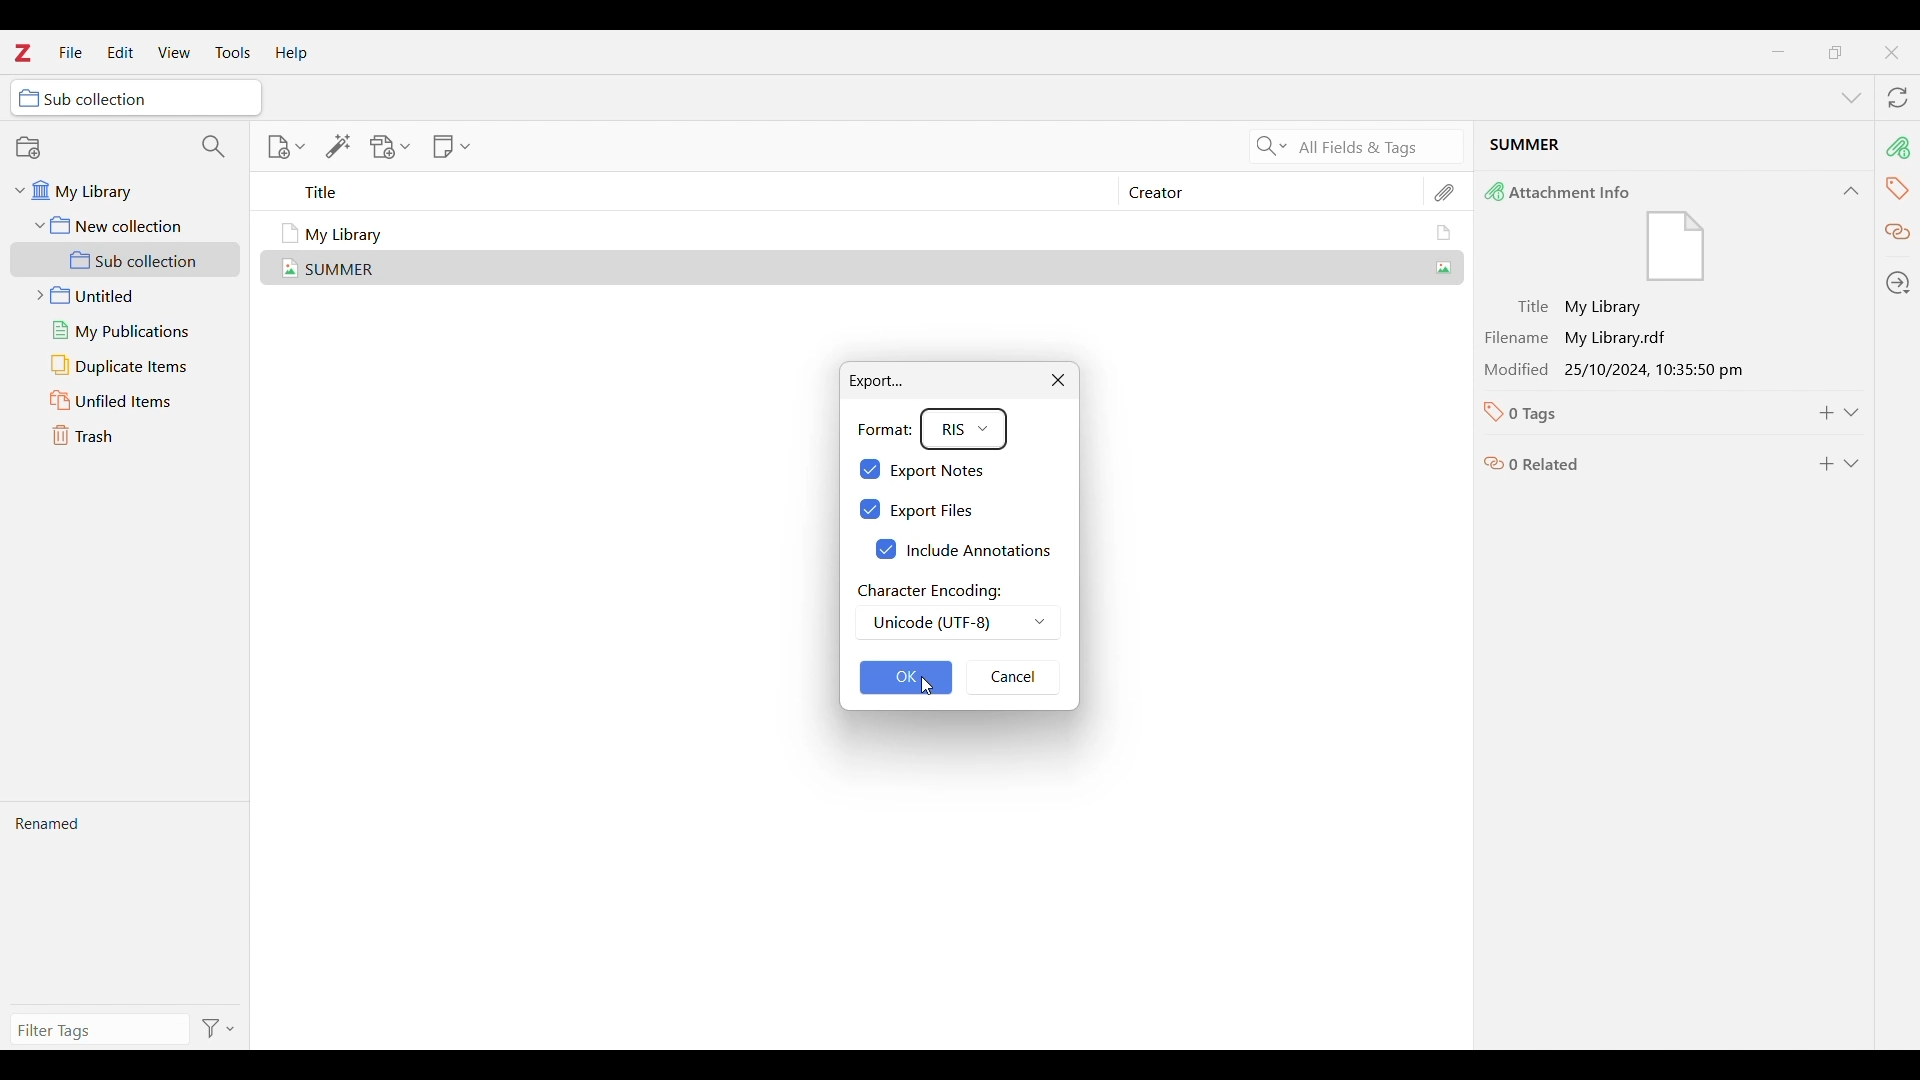 The width and height of the screenshot is (1920, 1080). I want to click on Expand, so click(1852, 413).